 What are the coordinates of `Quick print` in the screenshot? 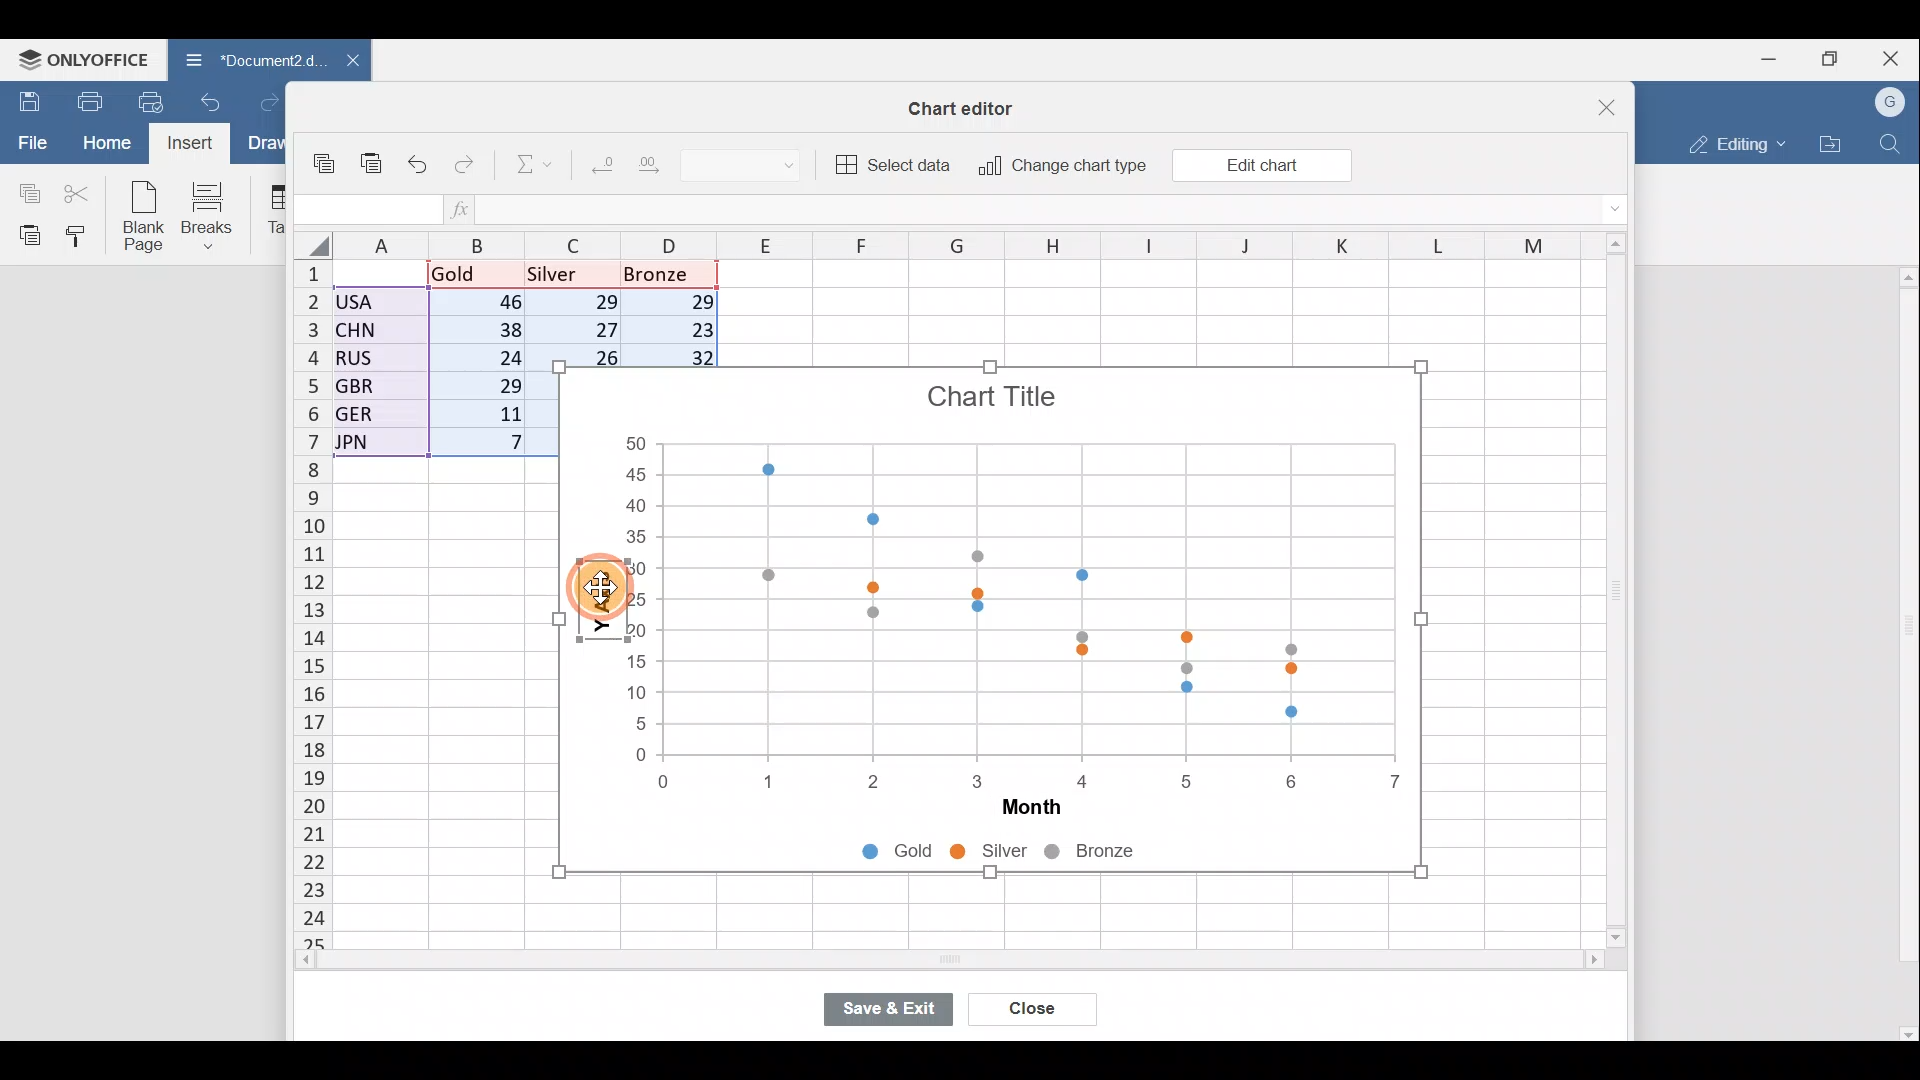 It's located at (152, 102).